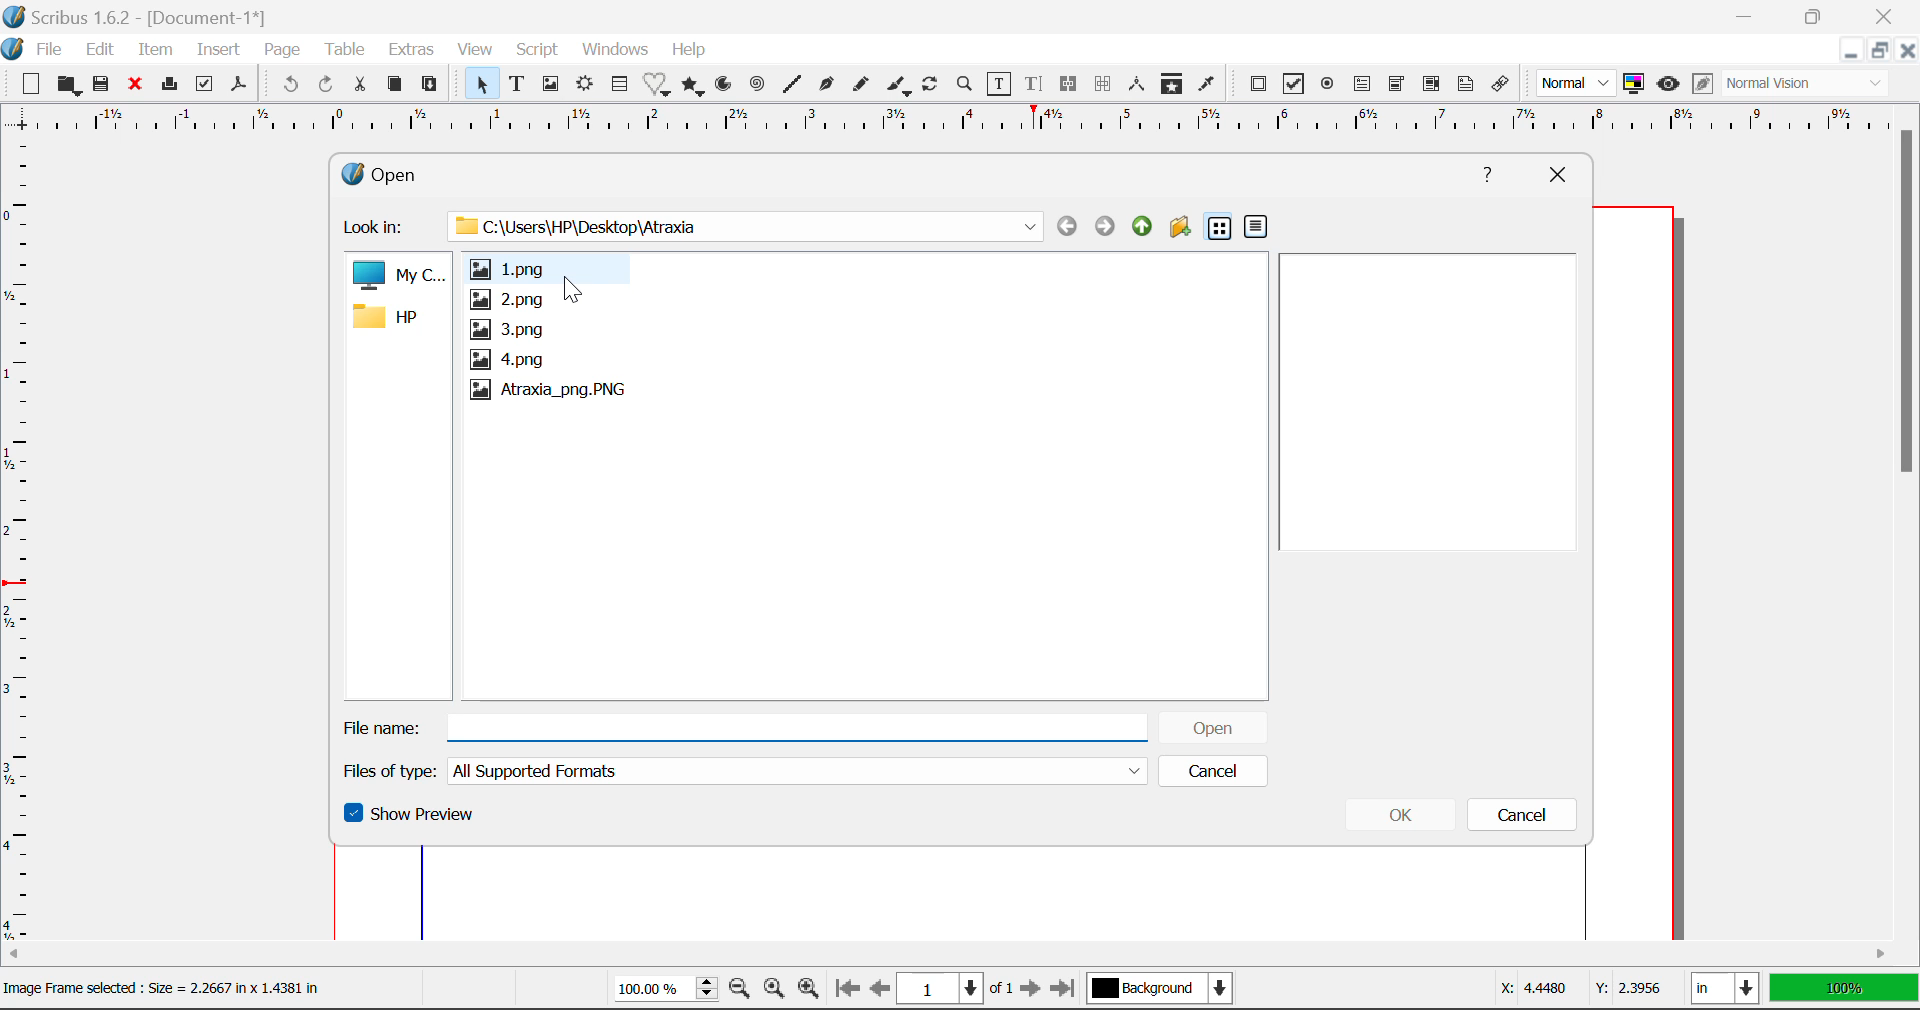 The width and height of the screenshot is (1920, 1010). I want to click on 4.pNg, so click(511, 359).